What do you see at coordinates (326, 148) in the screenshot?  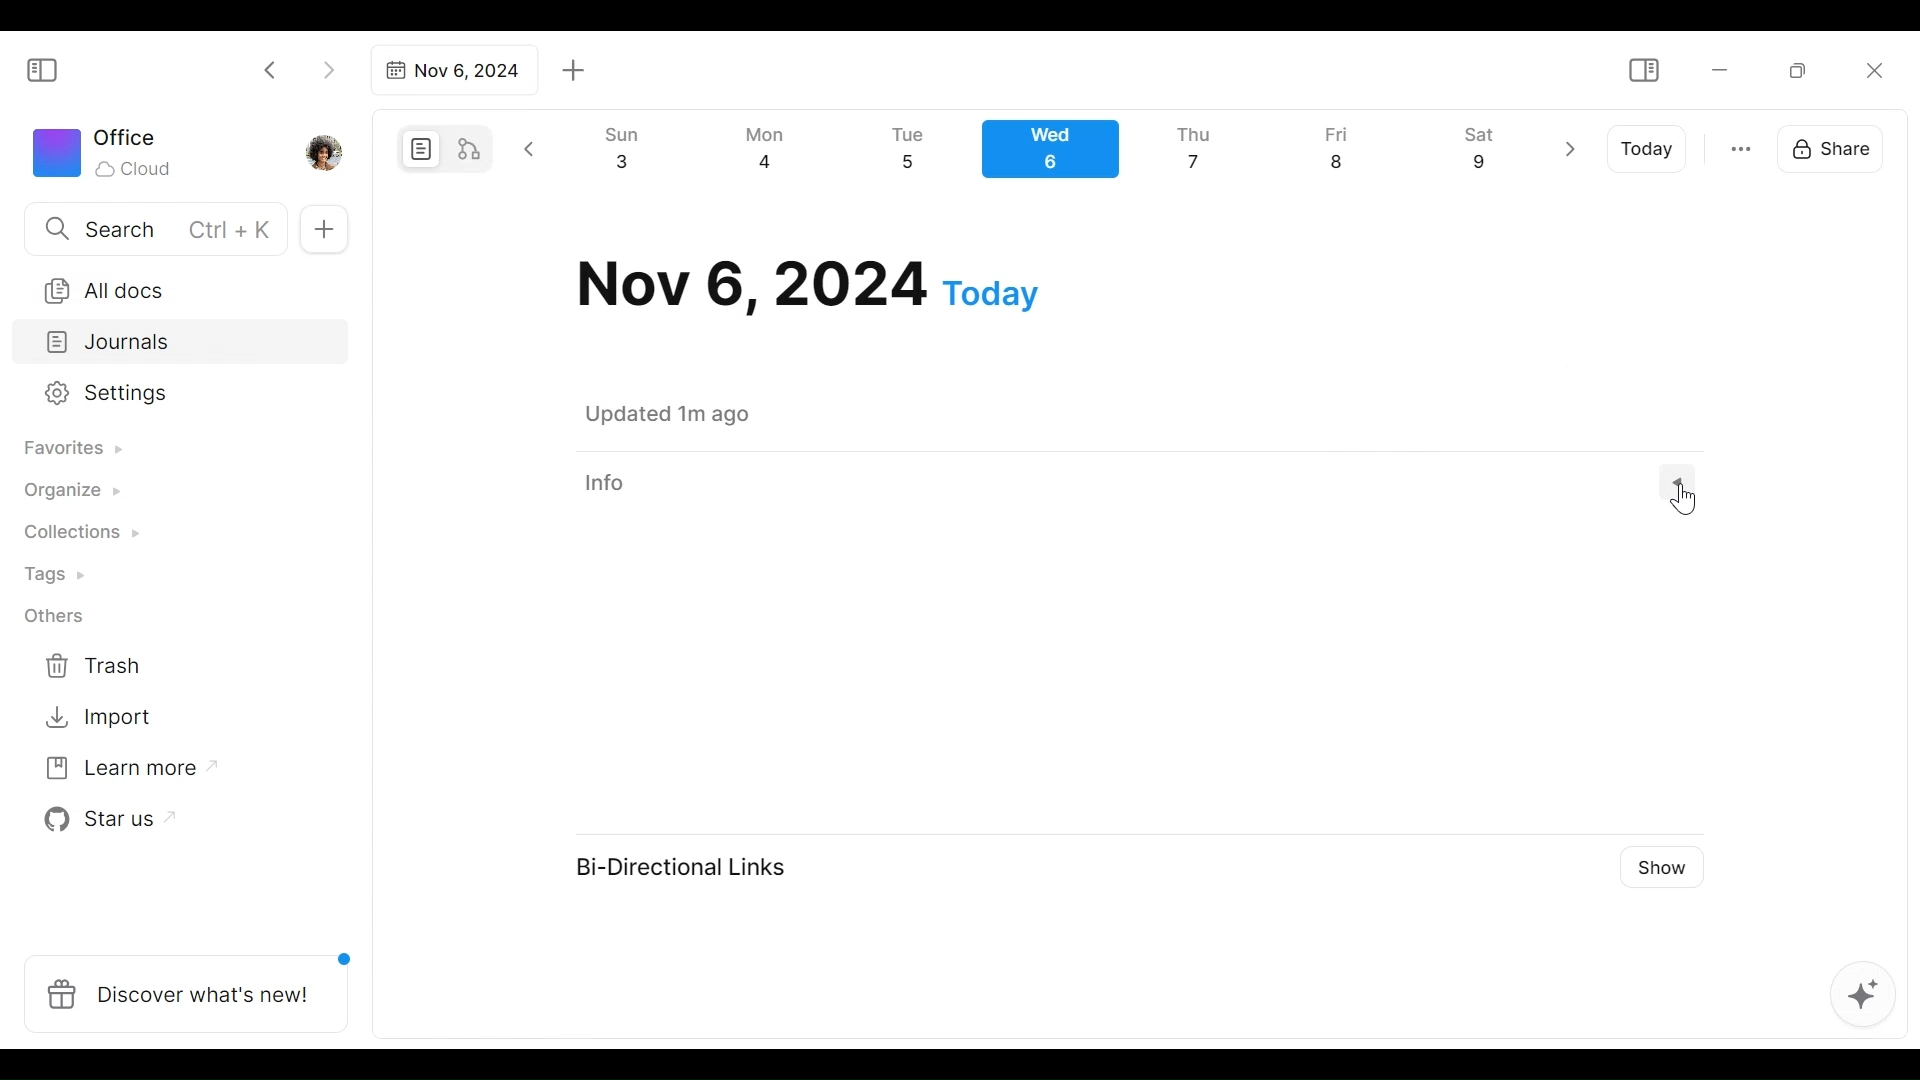 I see `Profile photo` at bounding box center [326, 148].